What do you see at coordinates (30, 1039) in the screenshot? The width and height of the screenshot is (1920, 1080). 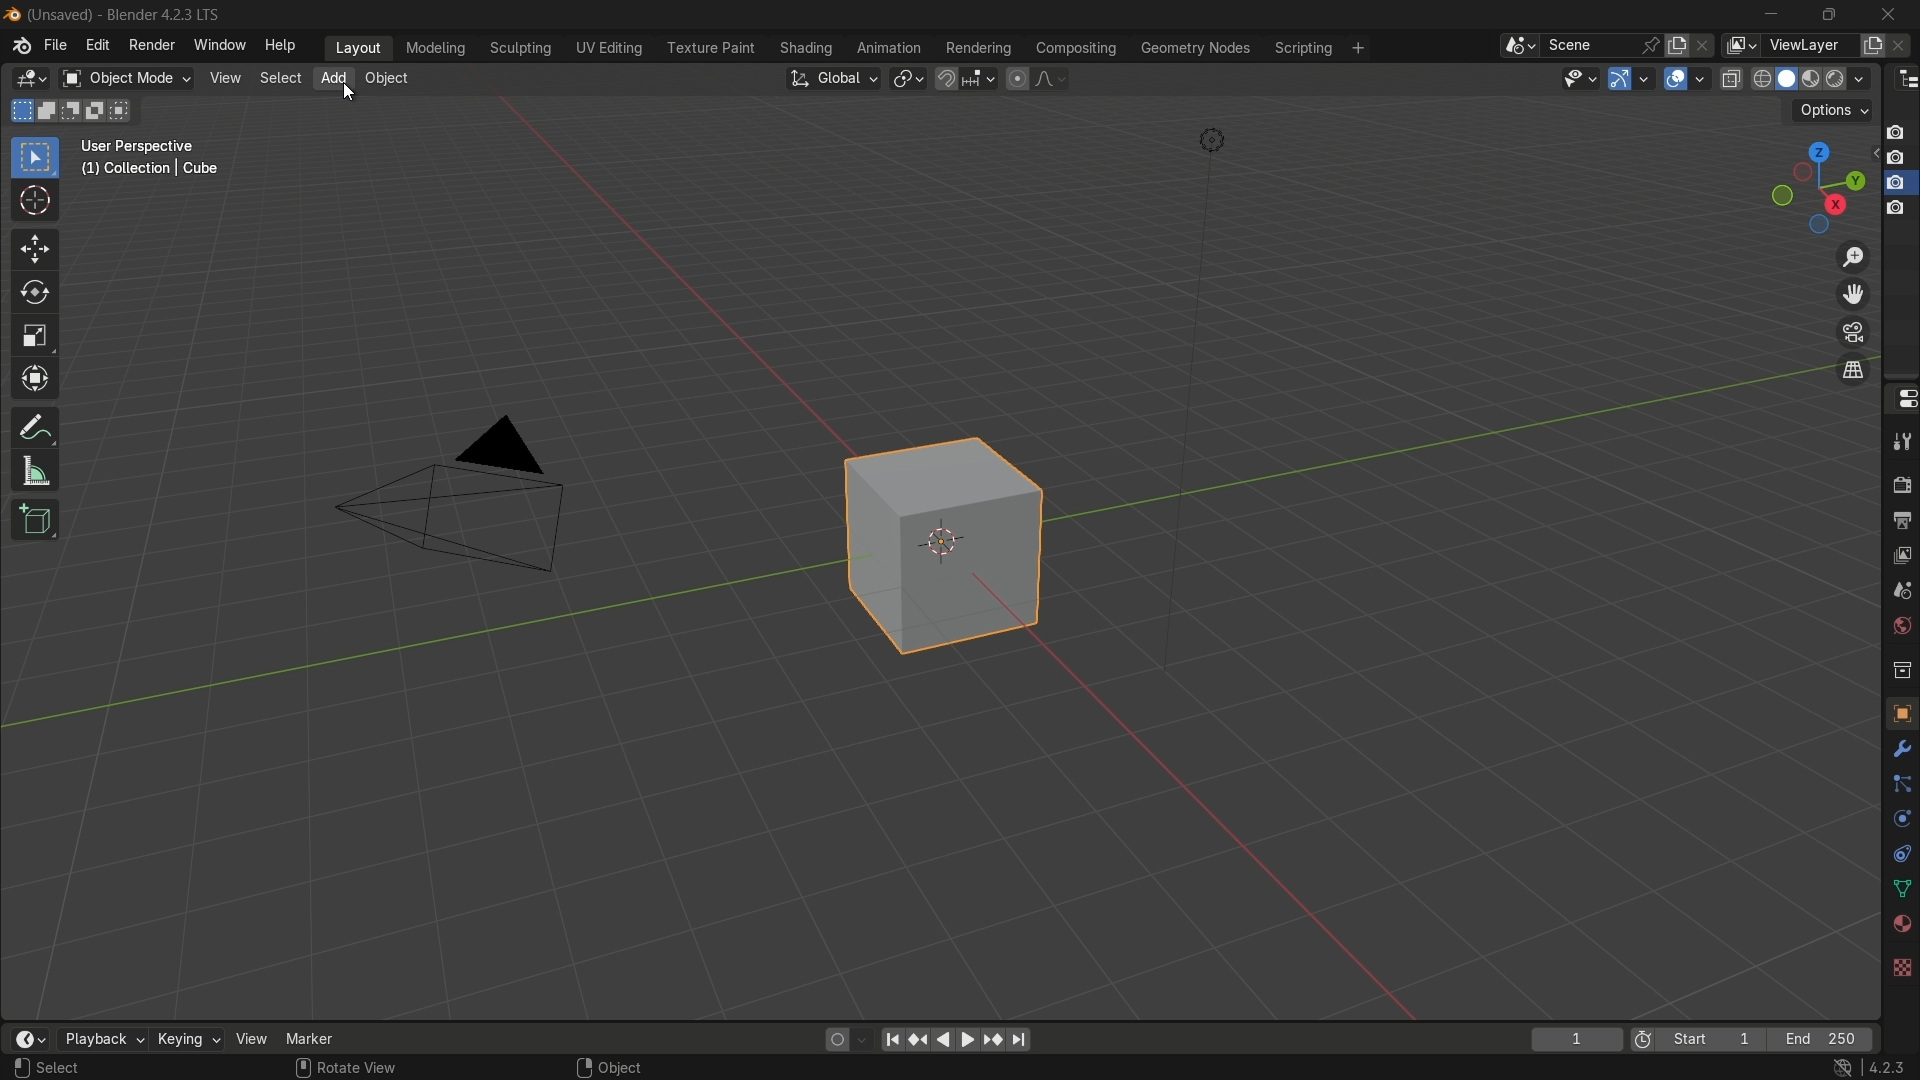 I see `timeline` at bounding box center [30, 1039].